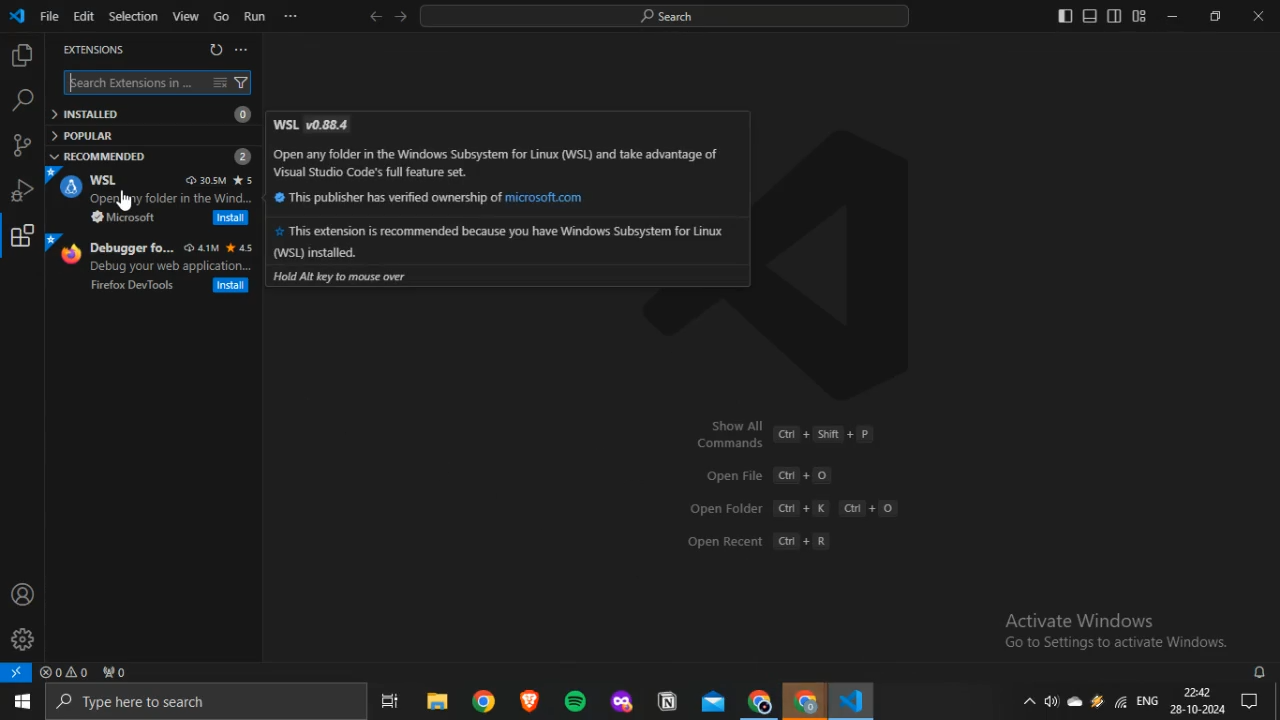 The width and height of the screenshot is (1280, 720). Describe the element at coordinates (173, 199) in the screenshot. I see `Open my folder in the Wind.` at that location.